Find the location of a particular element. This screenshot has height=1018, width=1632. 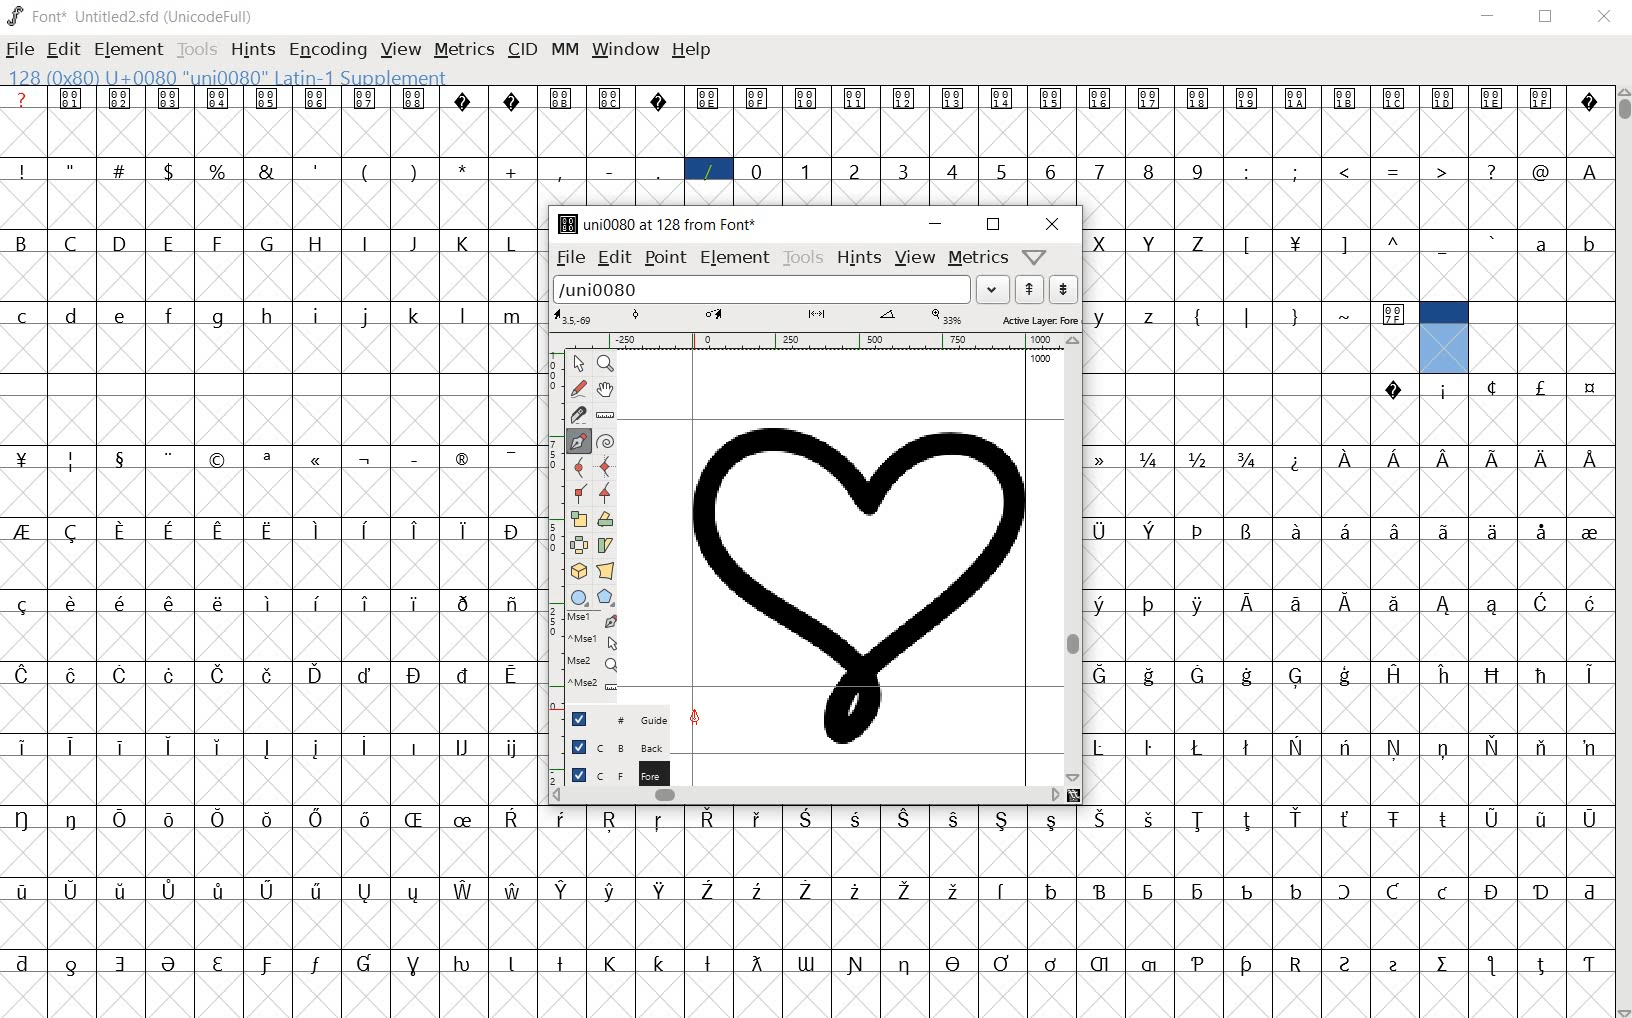

glyph is located at coordinates (464, 891).